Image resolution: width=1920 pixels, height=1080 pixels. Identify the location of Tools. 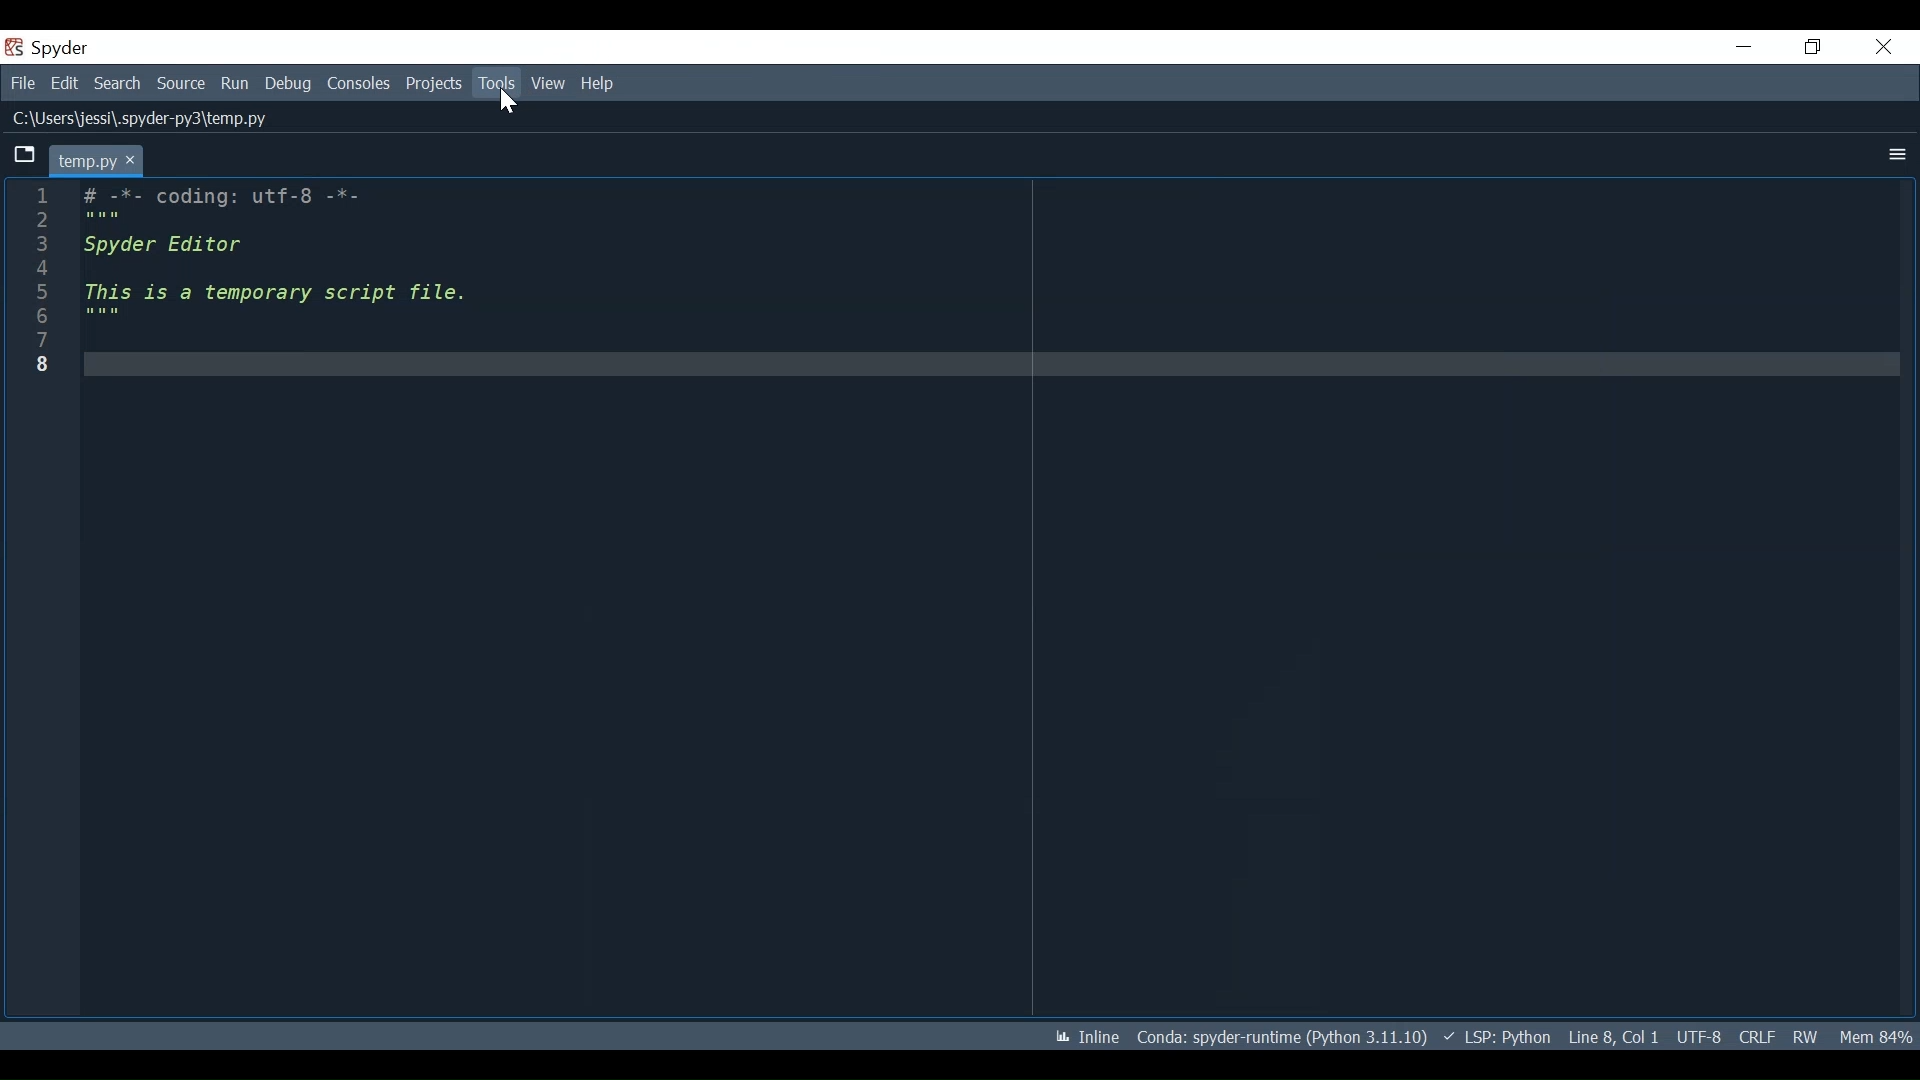
(494, 83).